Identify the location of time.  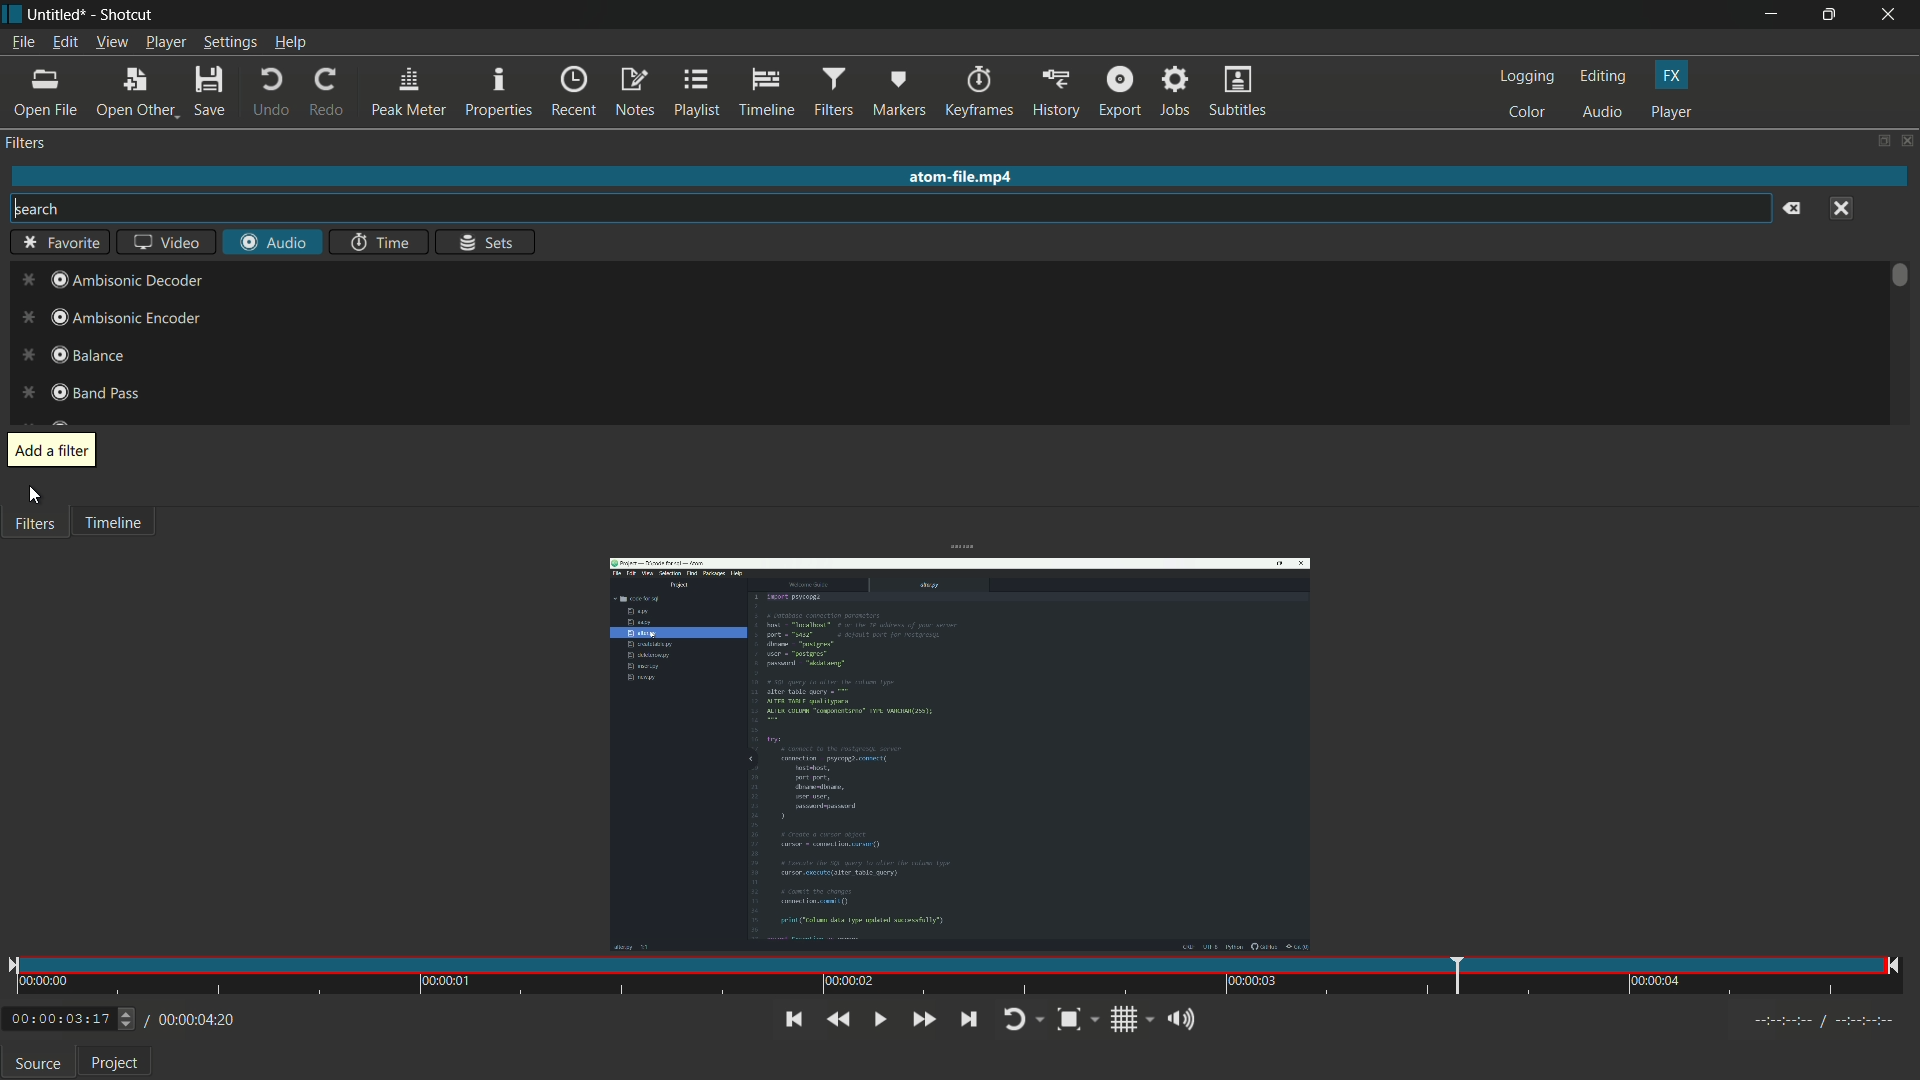
(955, 978).